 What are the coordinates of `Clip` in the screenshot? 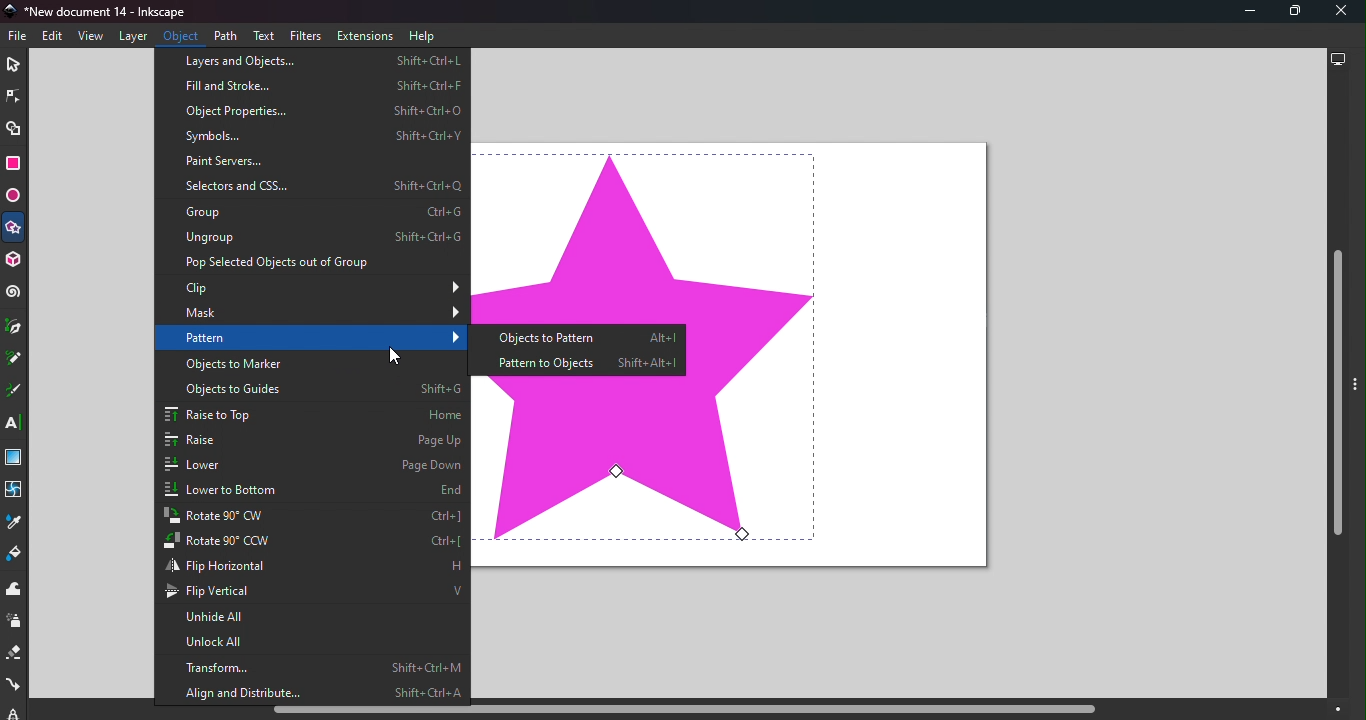 It's located at (323, 288).